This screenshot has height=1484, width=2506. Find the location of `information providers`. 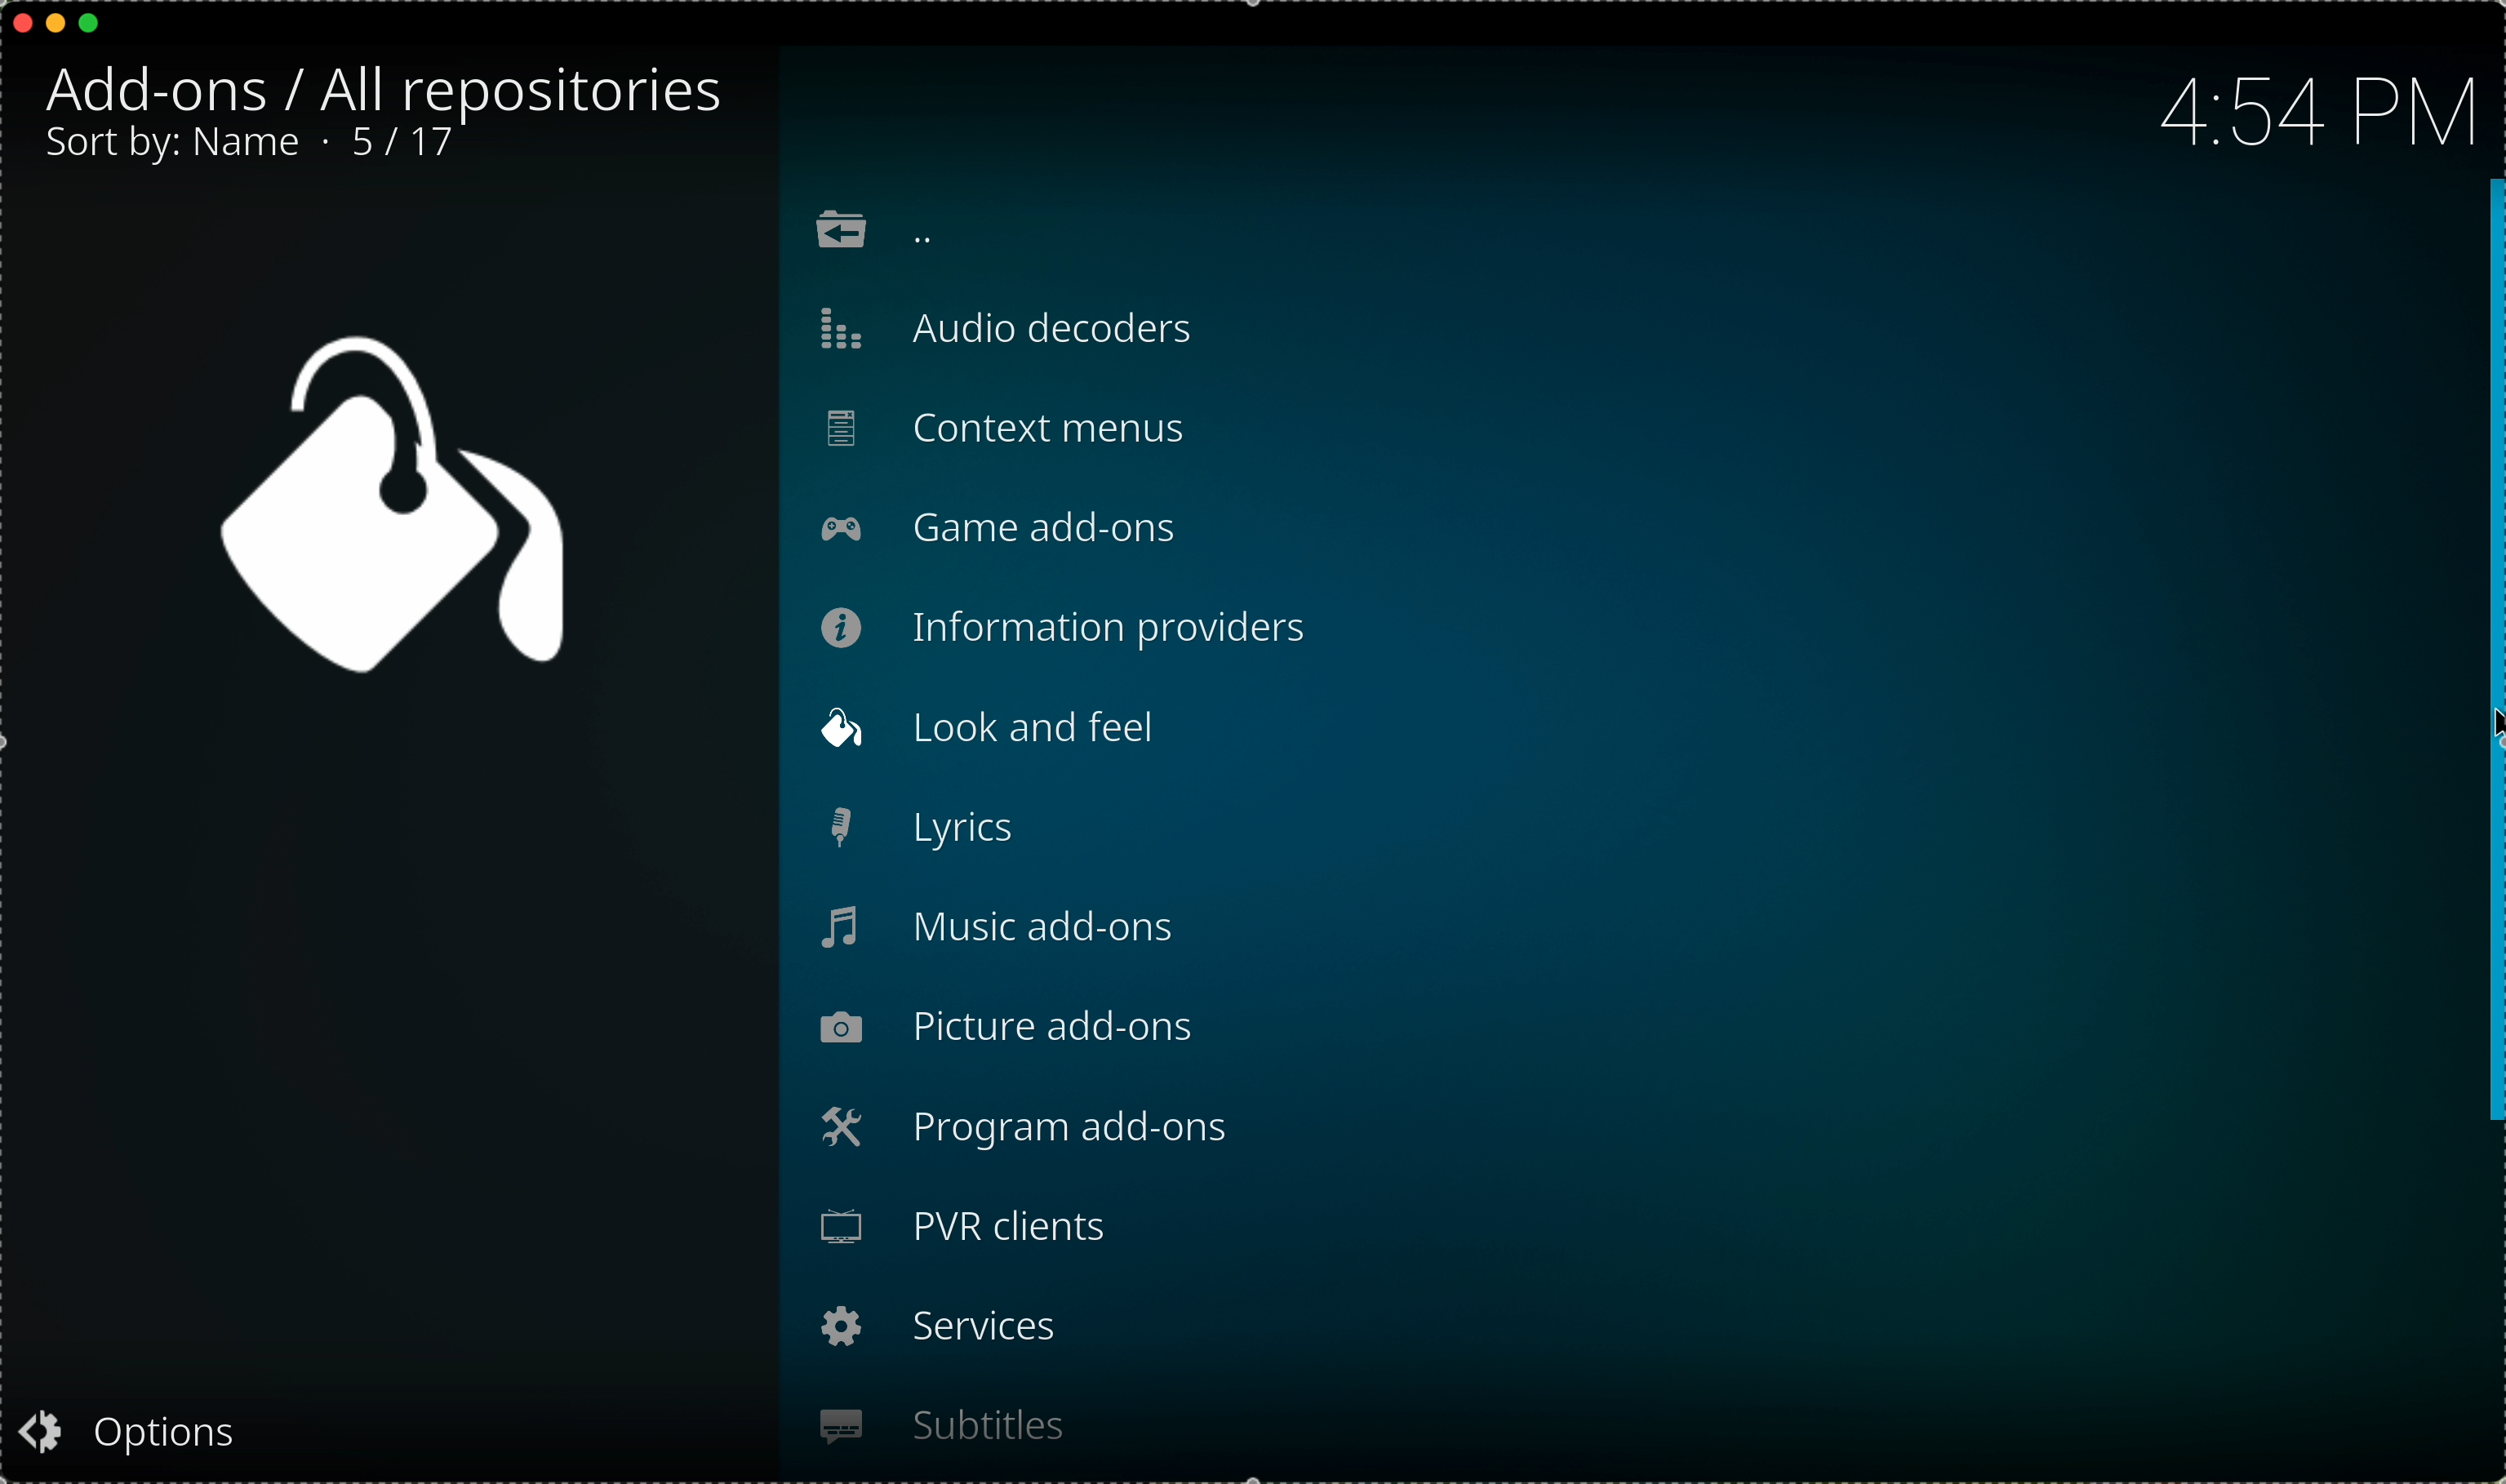

information providers is located at coordinates (1073, 628).